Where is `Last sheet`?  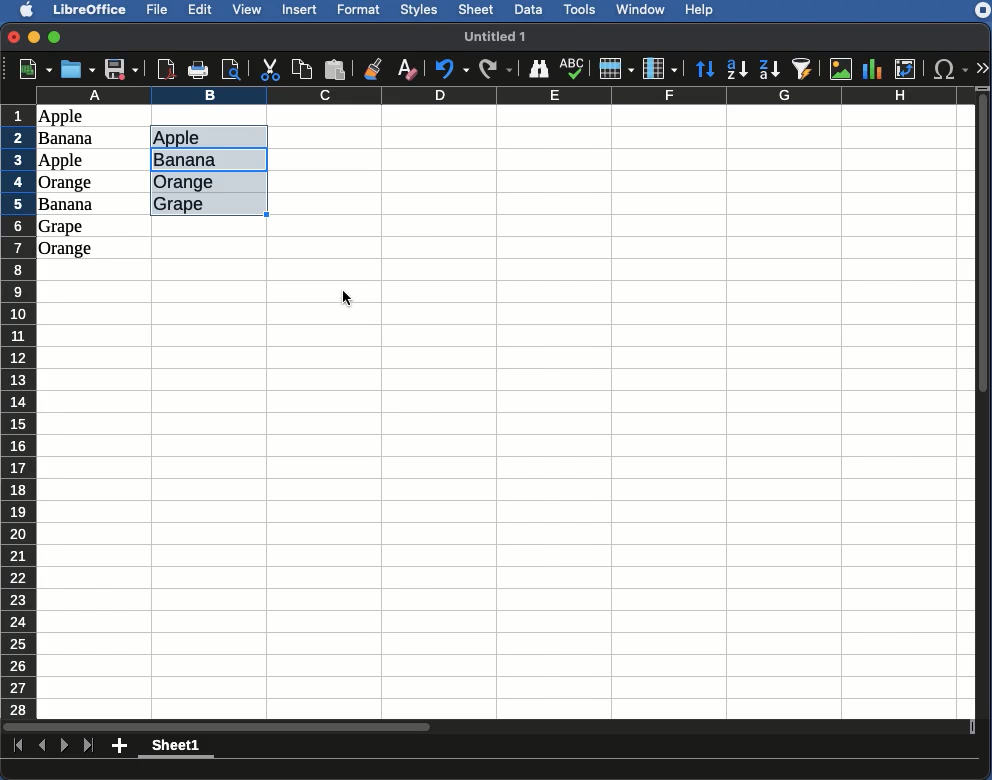 Last sheet is located at coordinates (90, 746).